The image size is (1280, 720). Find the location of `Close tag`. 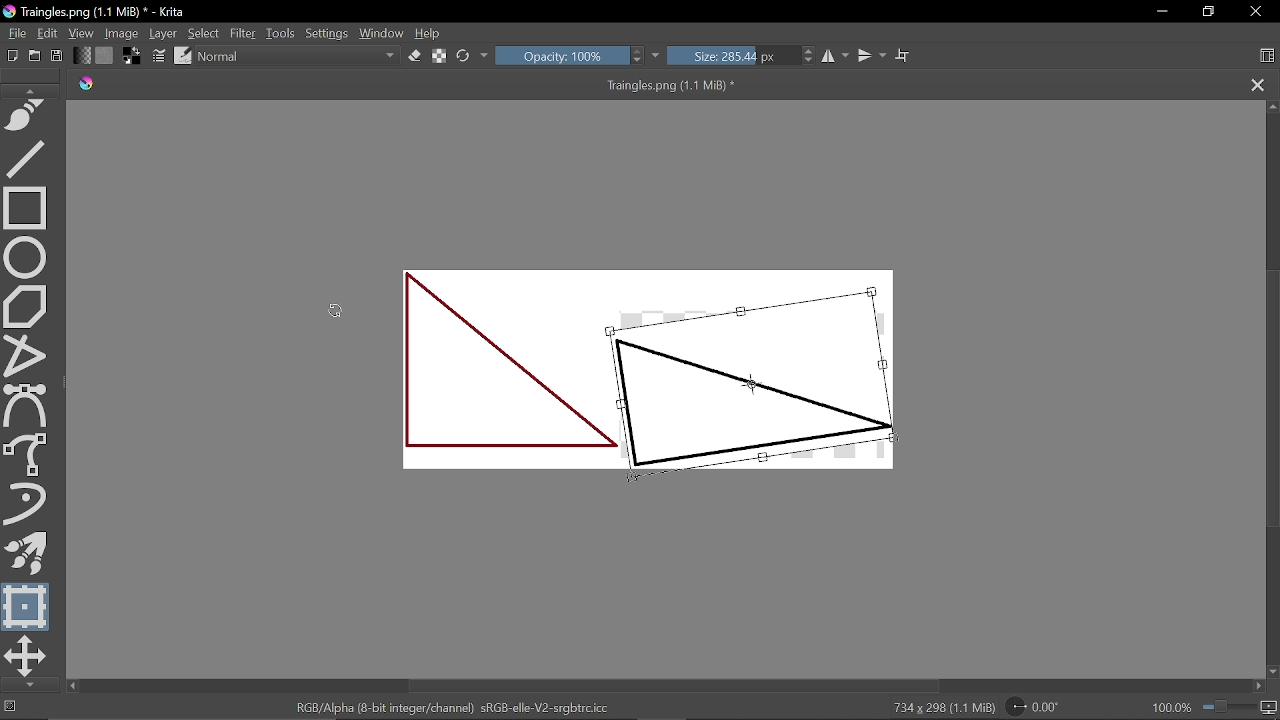

Close tag is located at coordinates (1259, 85).